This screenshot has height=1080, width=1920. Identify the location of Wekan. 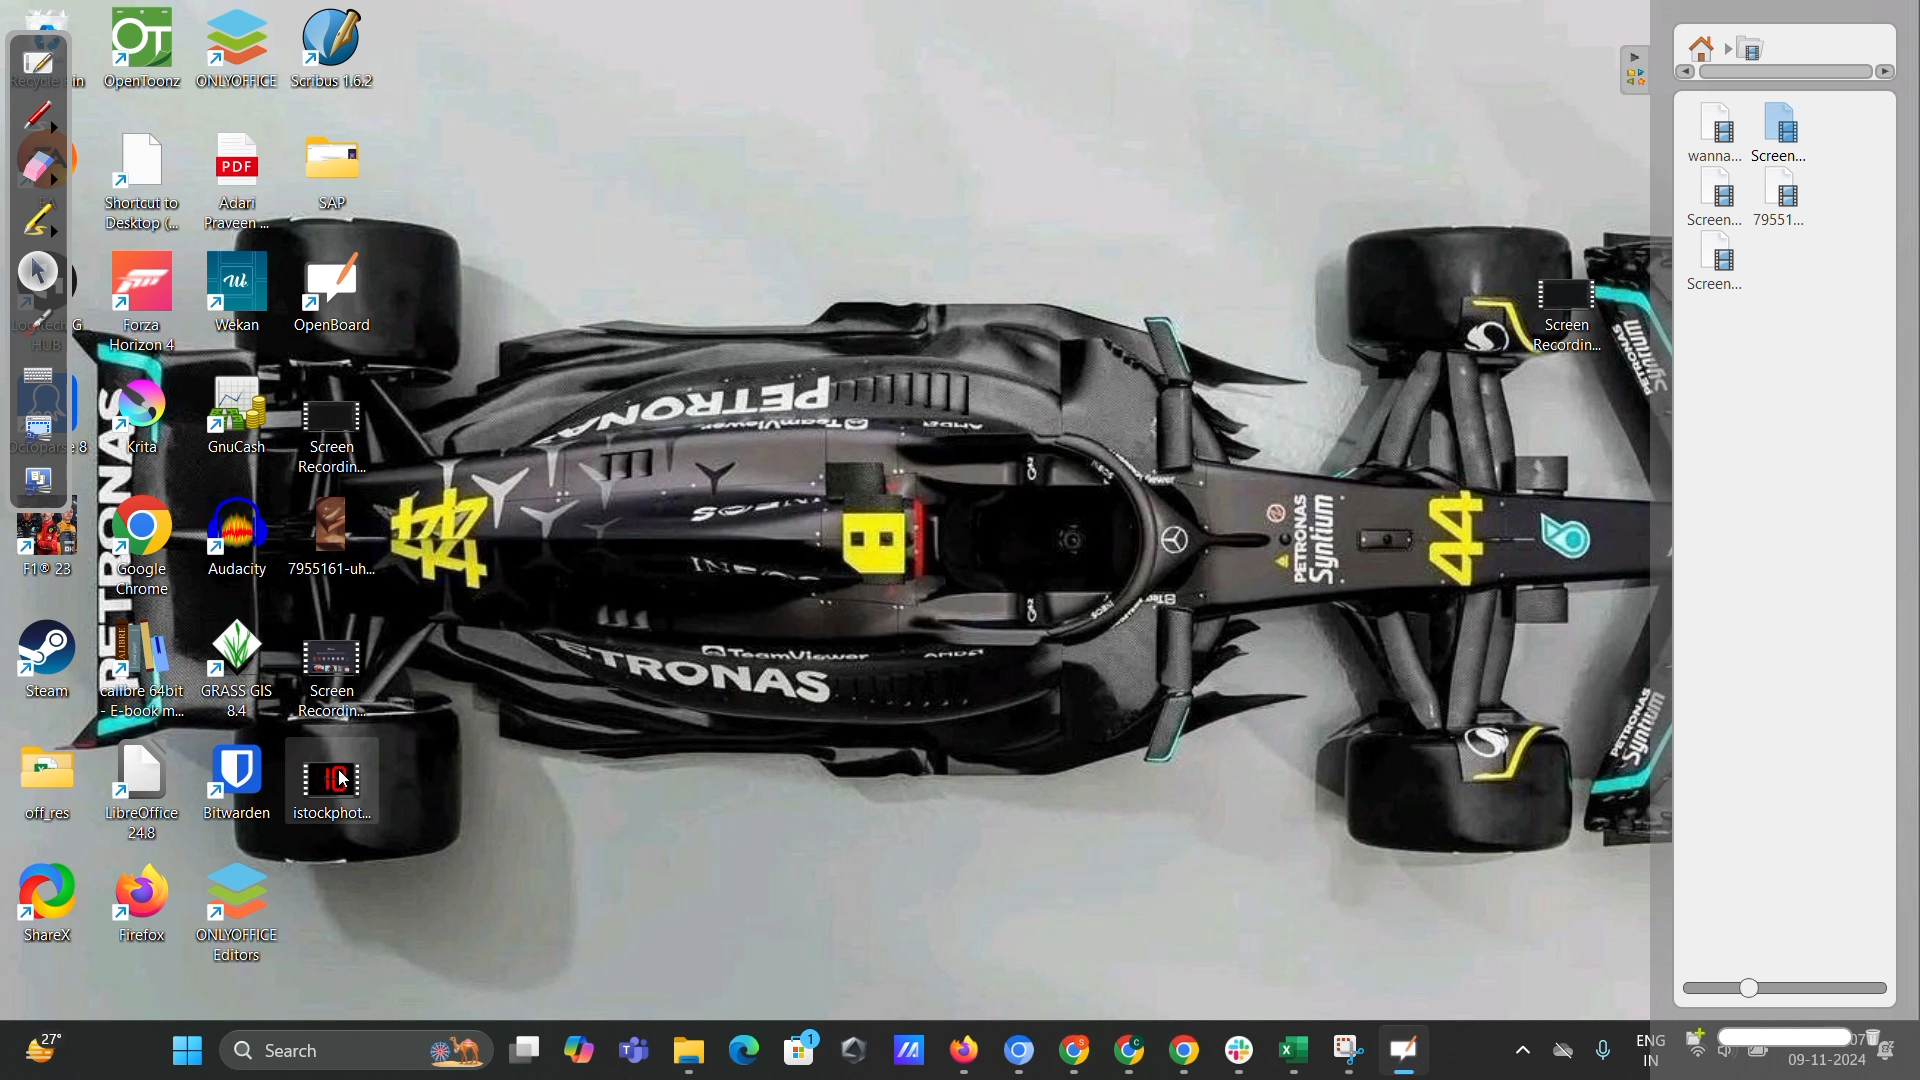
(239, 294).